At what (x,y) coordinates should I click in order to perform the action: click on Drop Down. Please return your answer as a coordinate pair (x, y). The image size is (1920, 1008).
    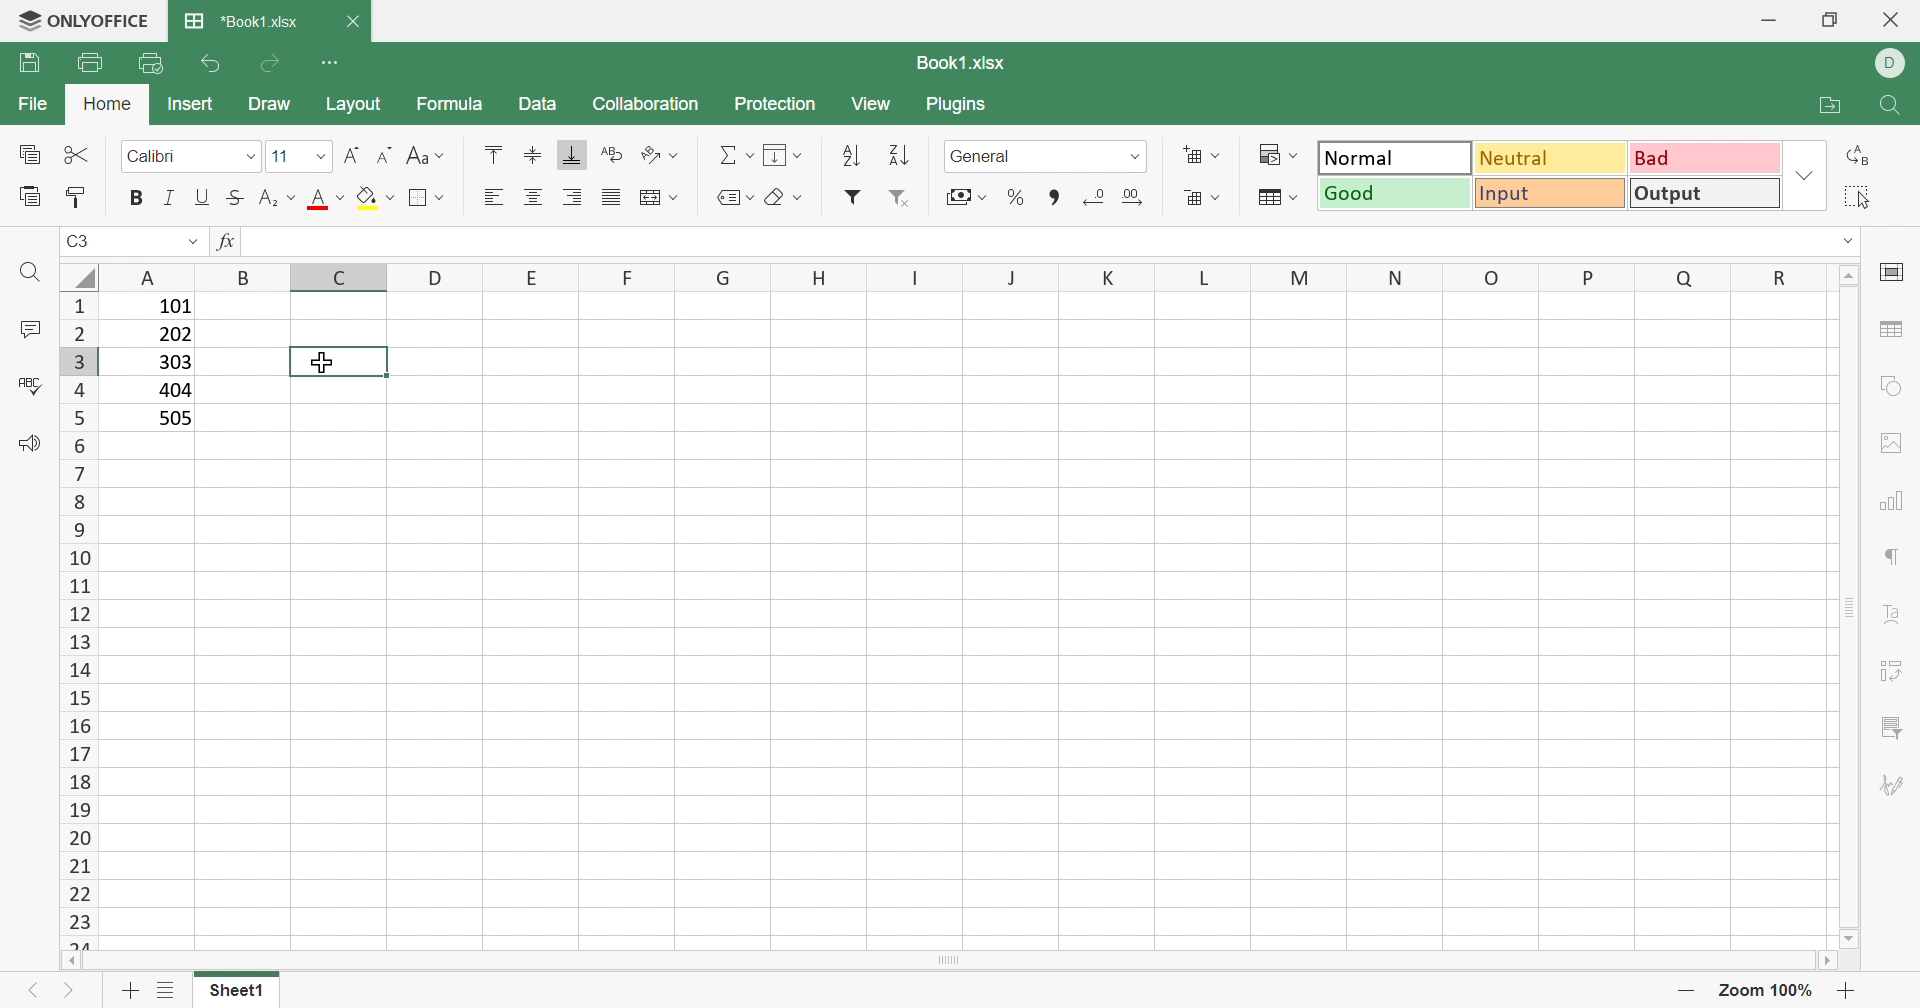
    Looking at the image, I should click on (317, 155).